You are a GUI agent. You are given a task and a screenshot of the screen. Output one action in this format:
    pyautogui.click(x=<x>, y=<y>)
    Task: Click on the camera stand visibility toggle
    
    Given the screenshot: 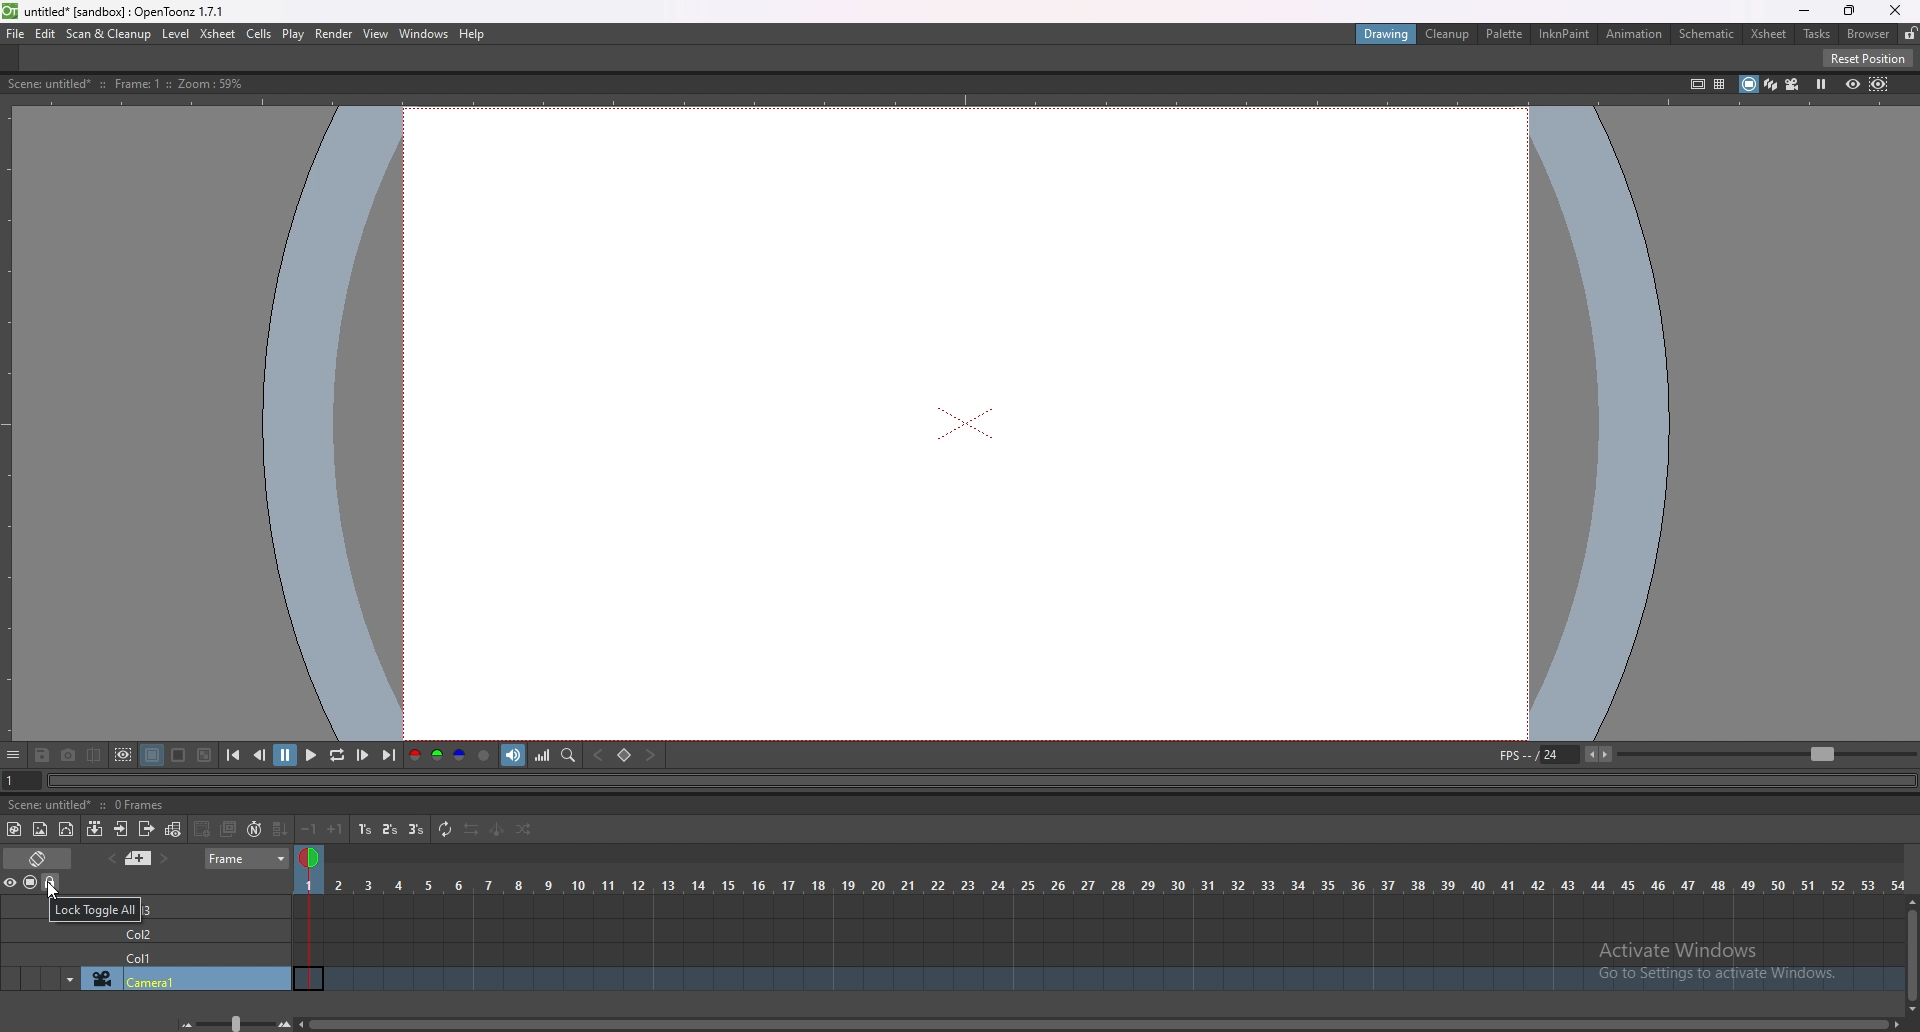 What is the action you would take?
    pyautogui.click(x=30, y=883)
    